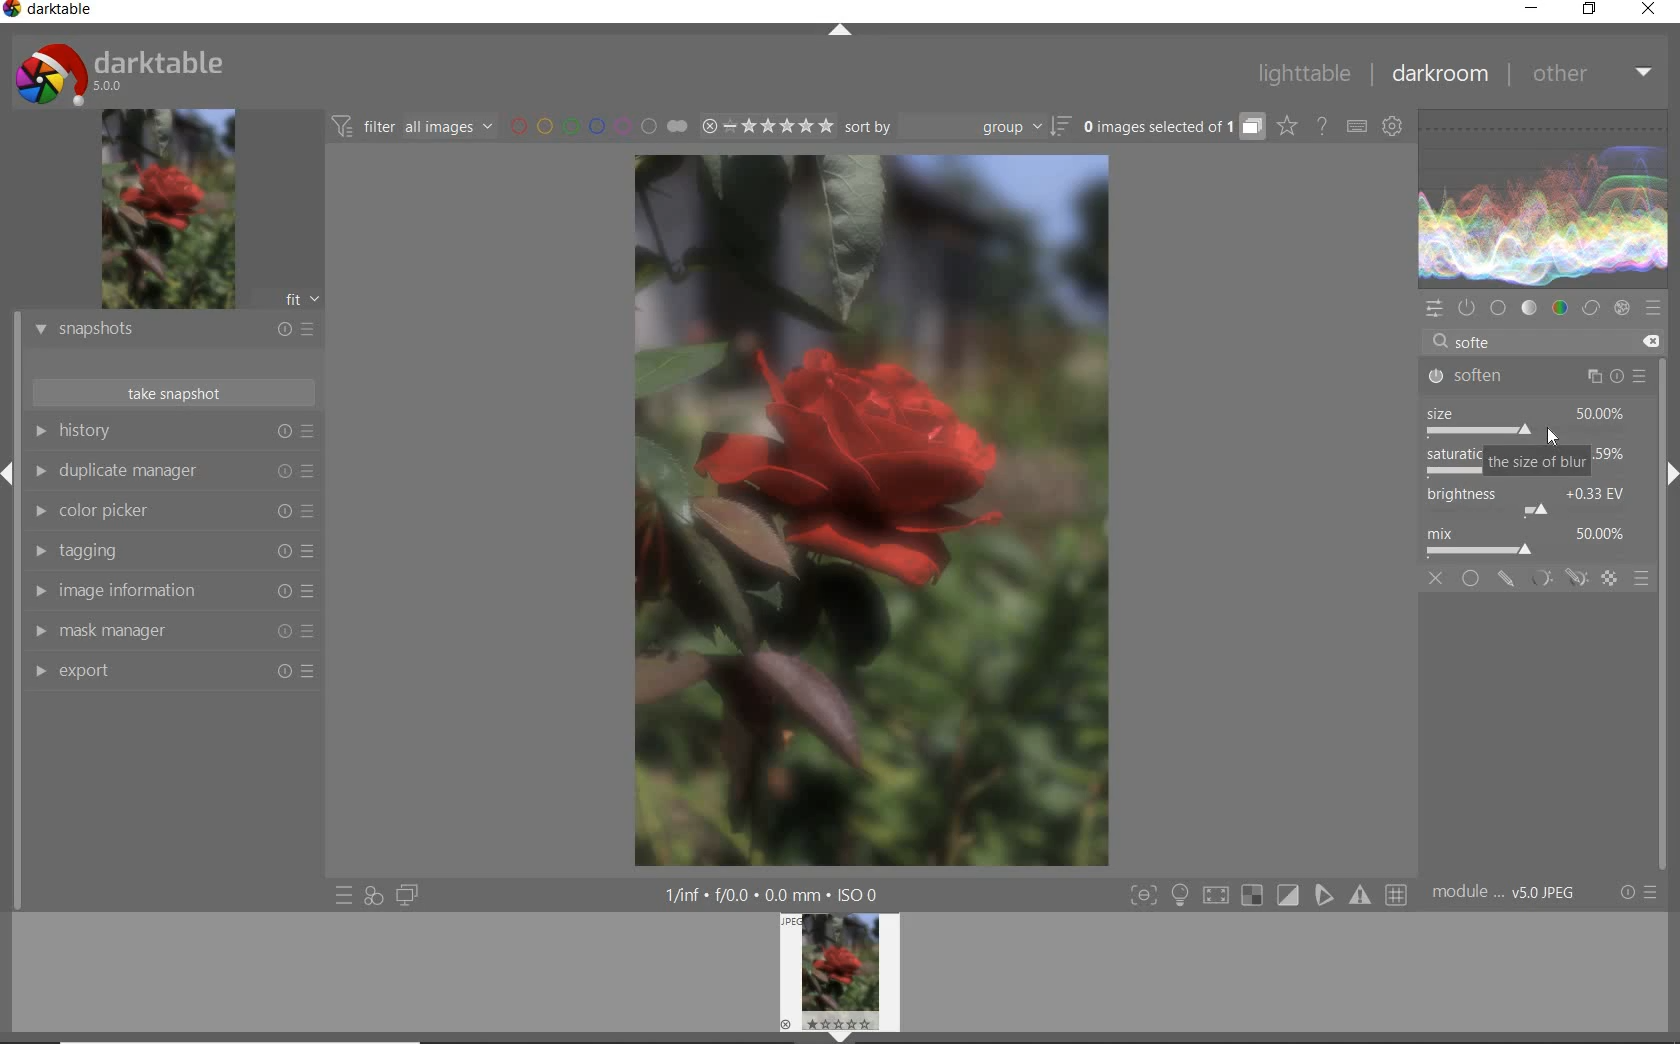 This screenshot has height=1044, width=1680. What do you see at coordinates (1590, 76) in the screenshot?
I see `other` at bounding box center [1590, 76].